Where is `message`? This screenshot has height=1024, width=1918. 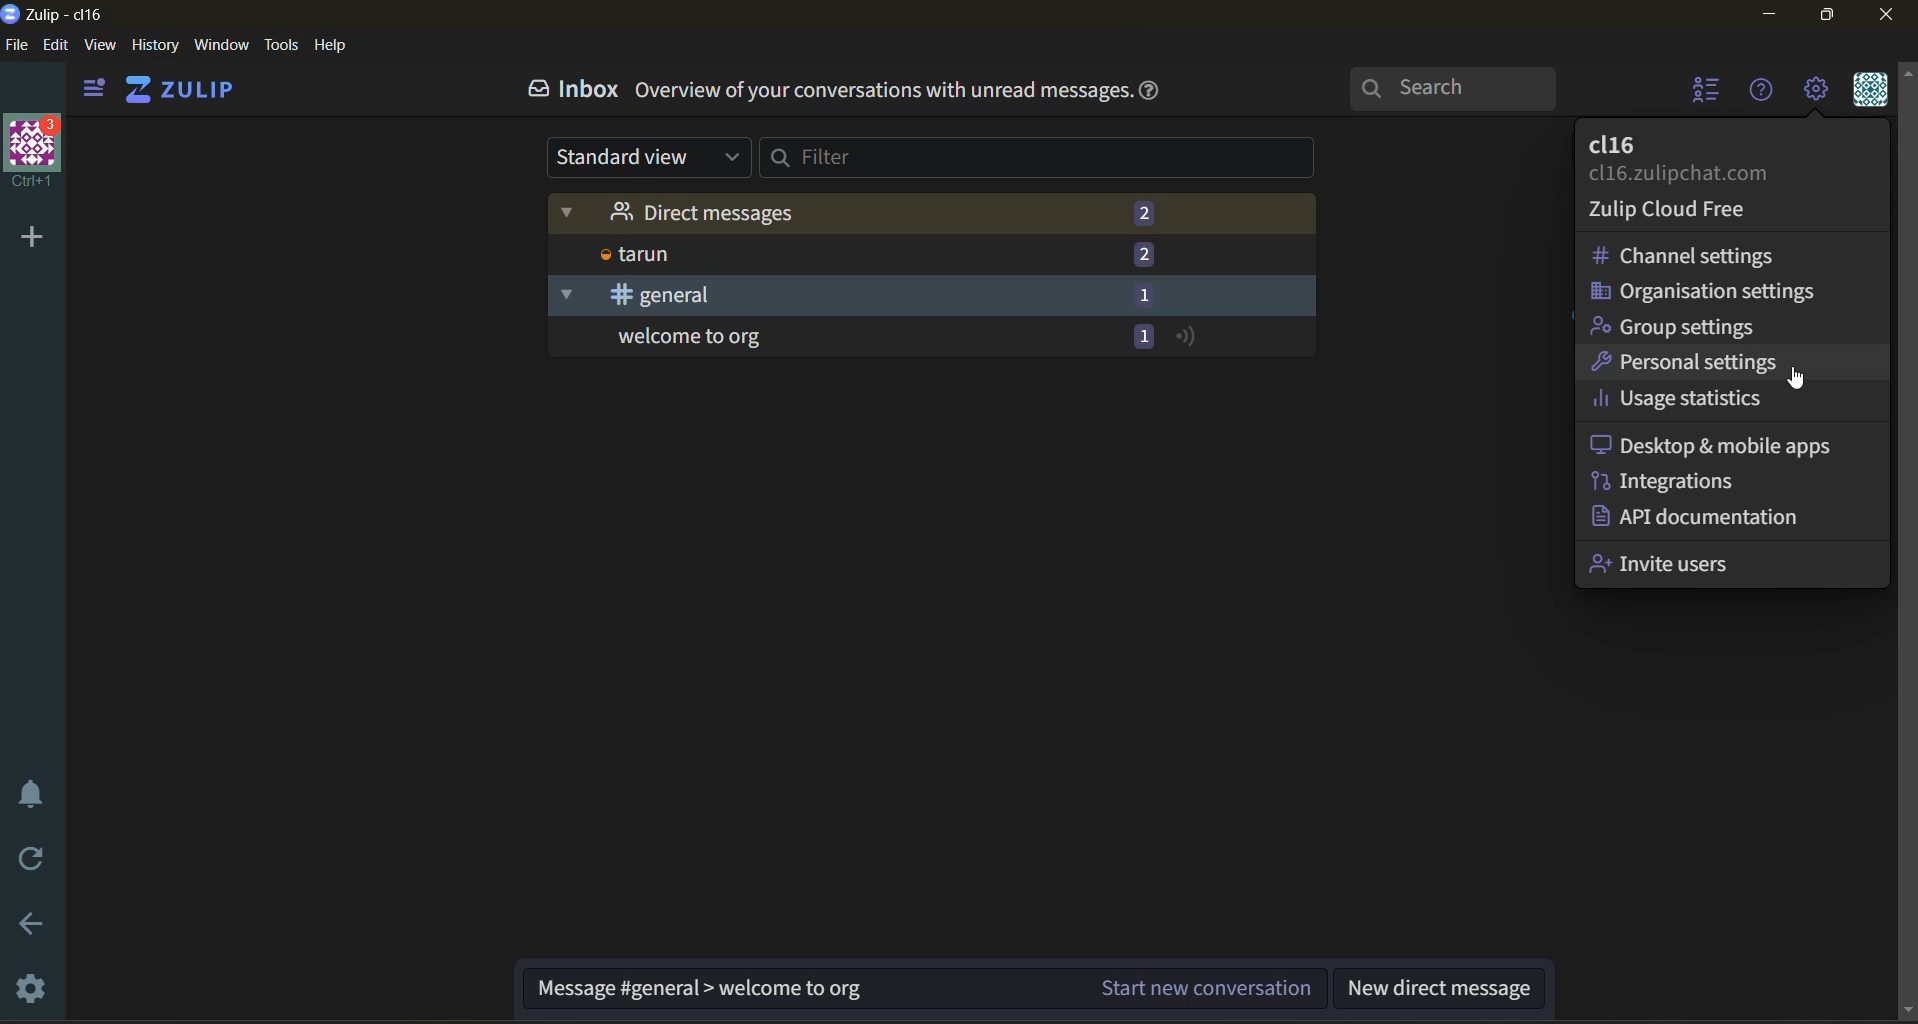
message is located at coordinates (801, 990).